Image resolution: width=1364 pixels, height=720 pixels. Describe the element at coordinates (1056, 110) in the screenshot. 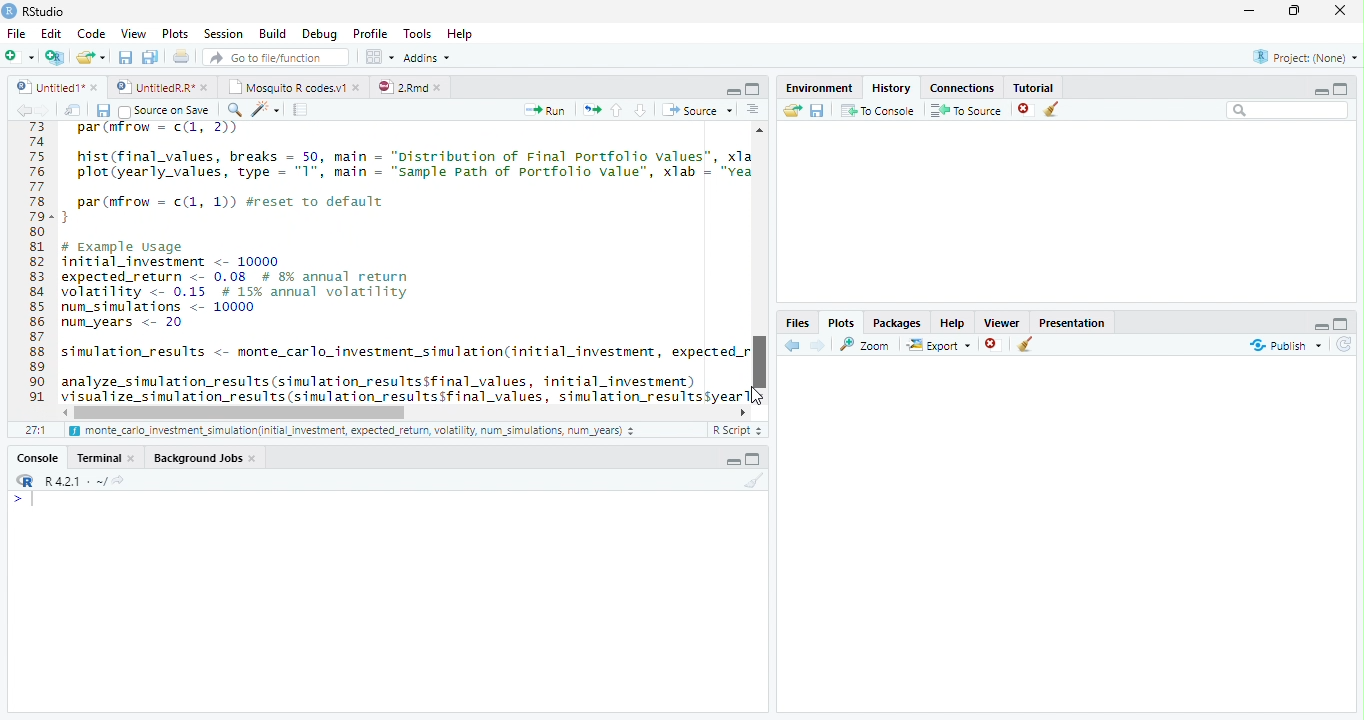

I see `Clear` at that location.